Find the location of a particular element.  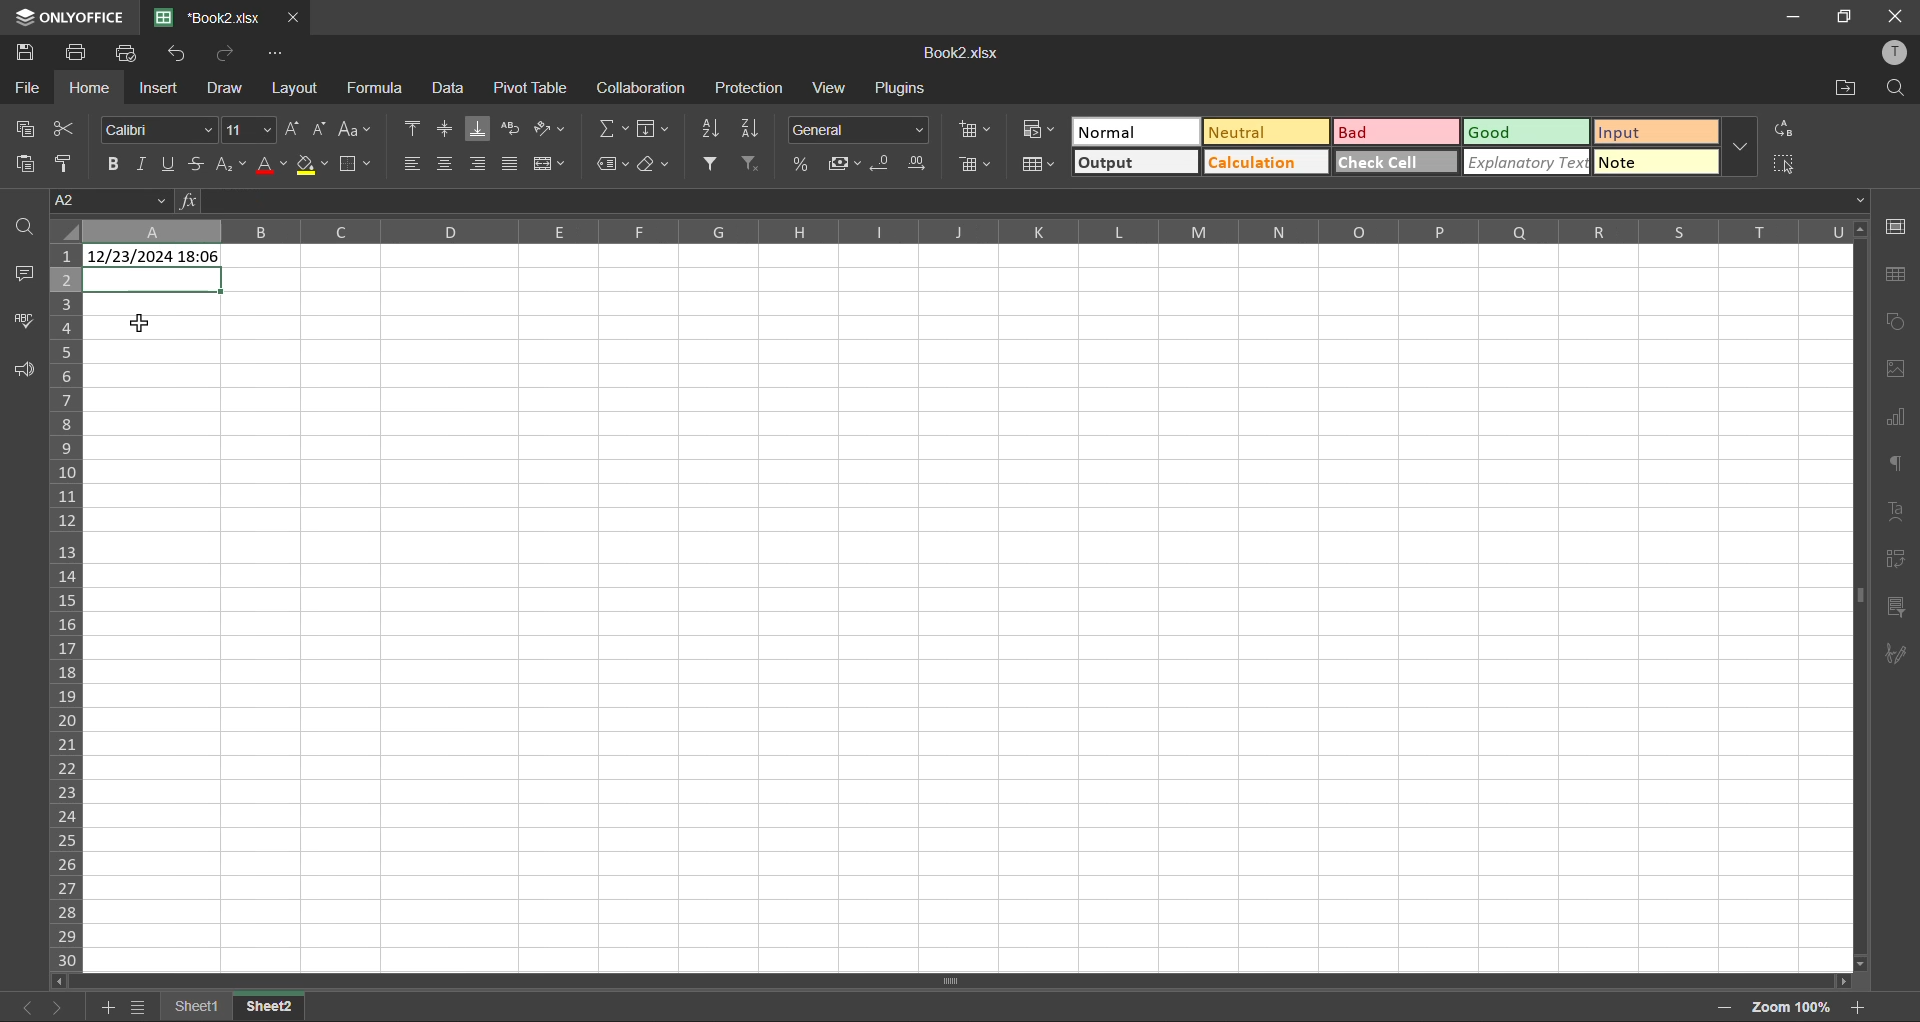

paste is located at coordinates (30, 165).